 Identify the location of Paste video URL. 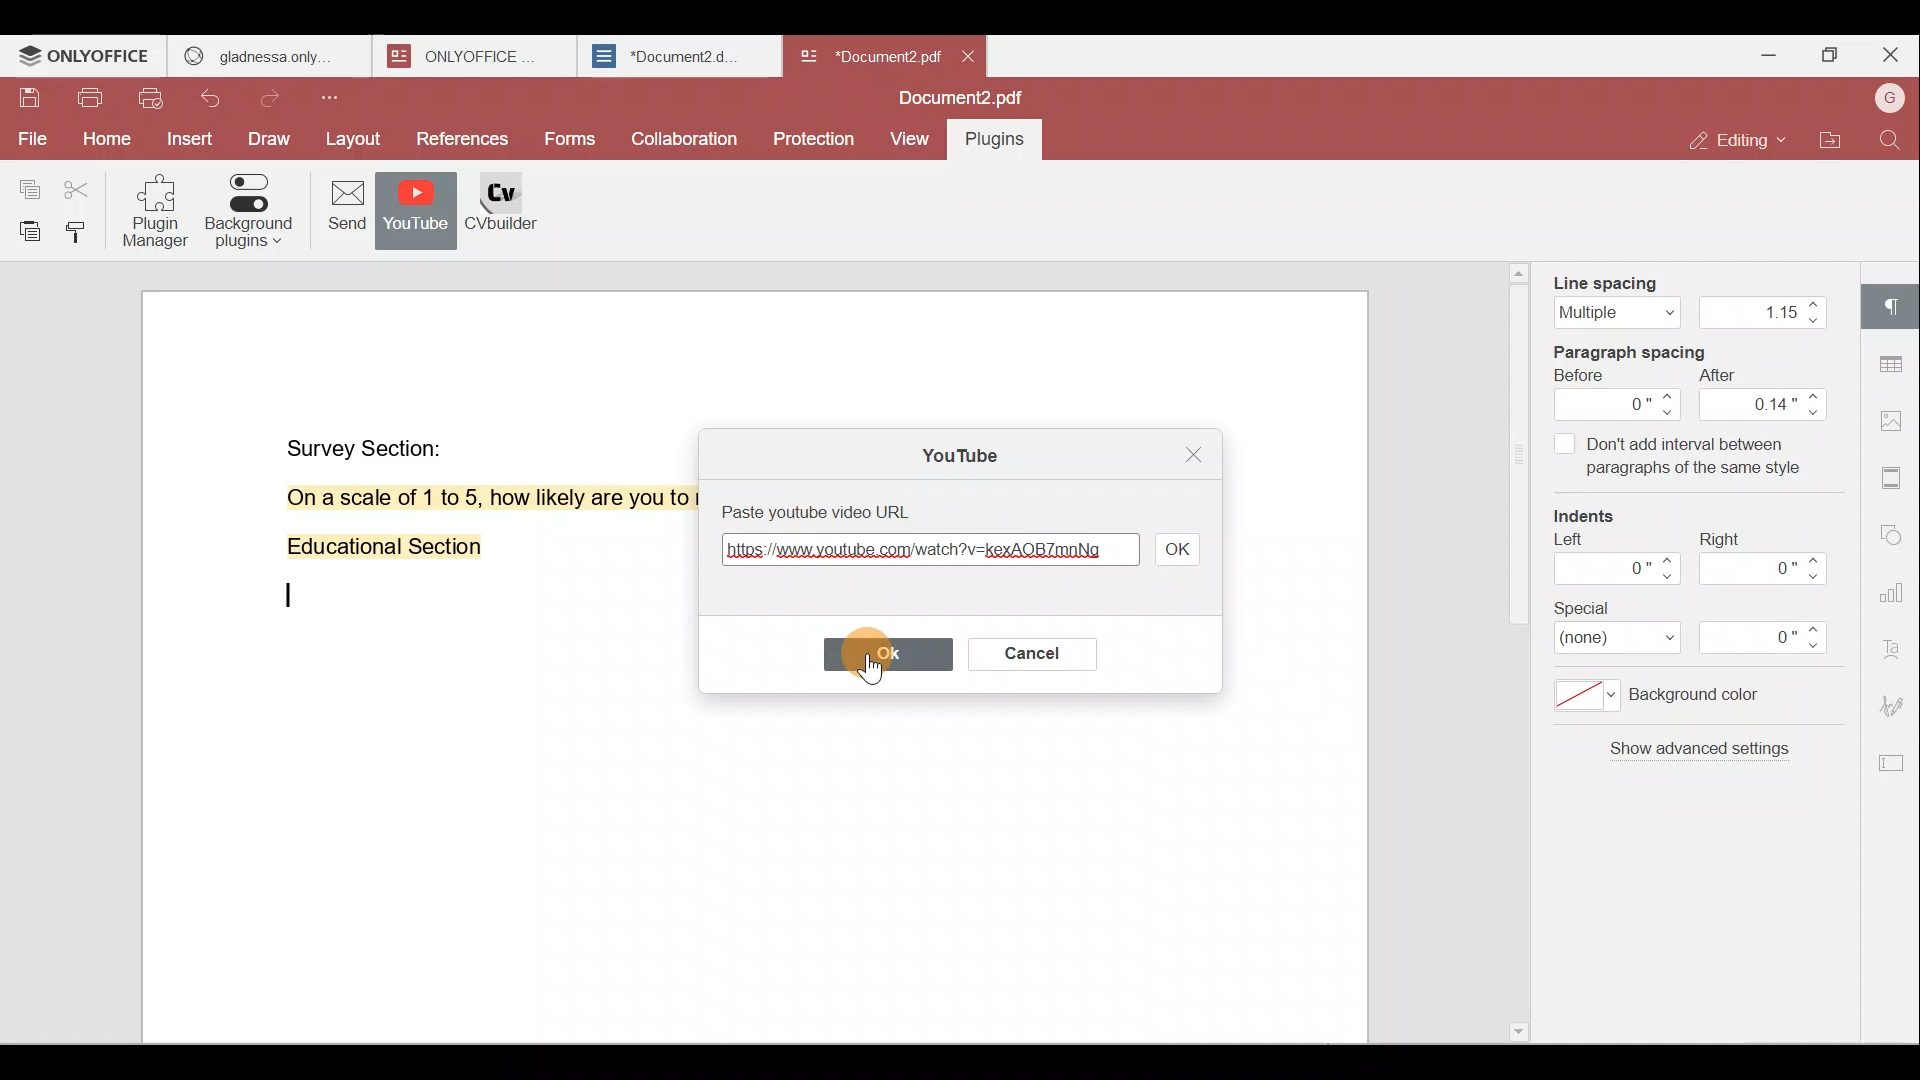
(845, 509).